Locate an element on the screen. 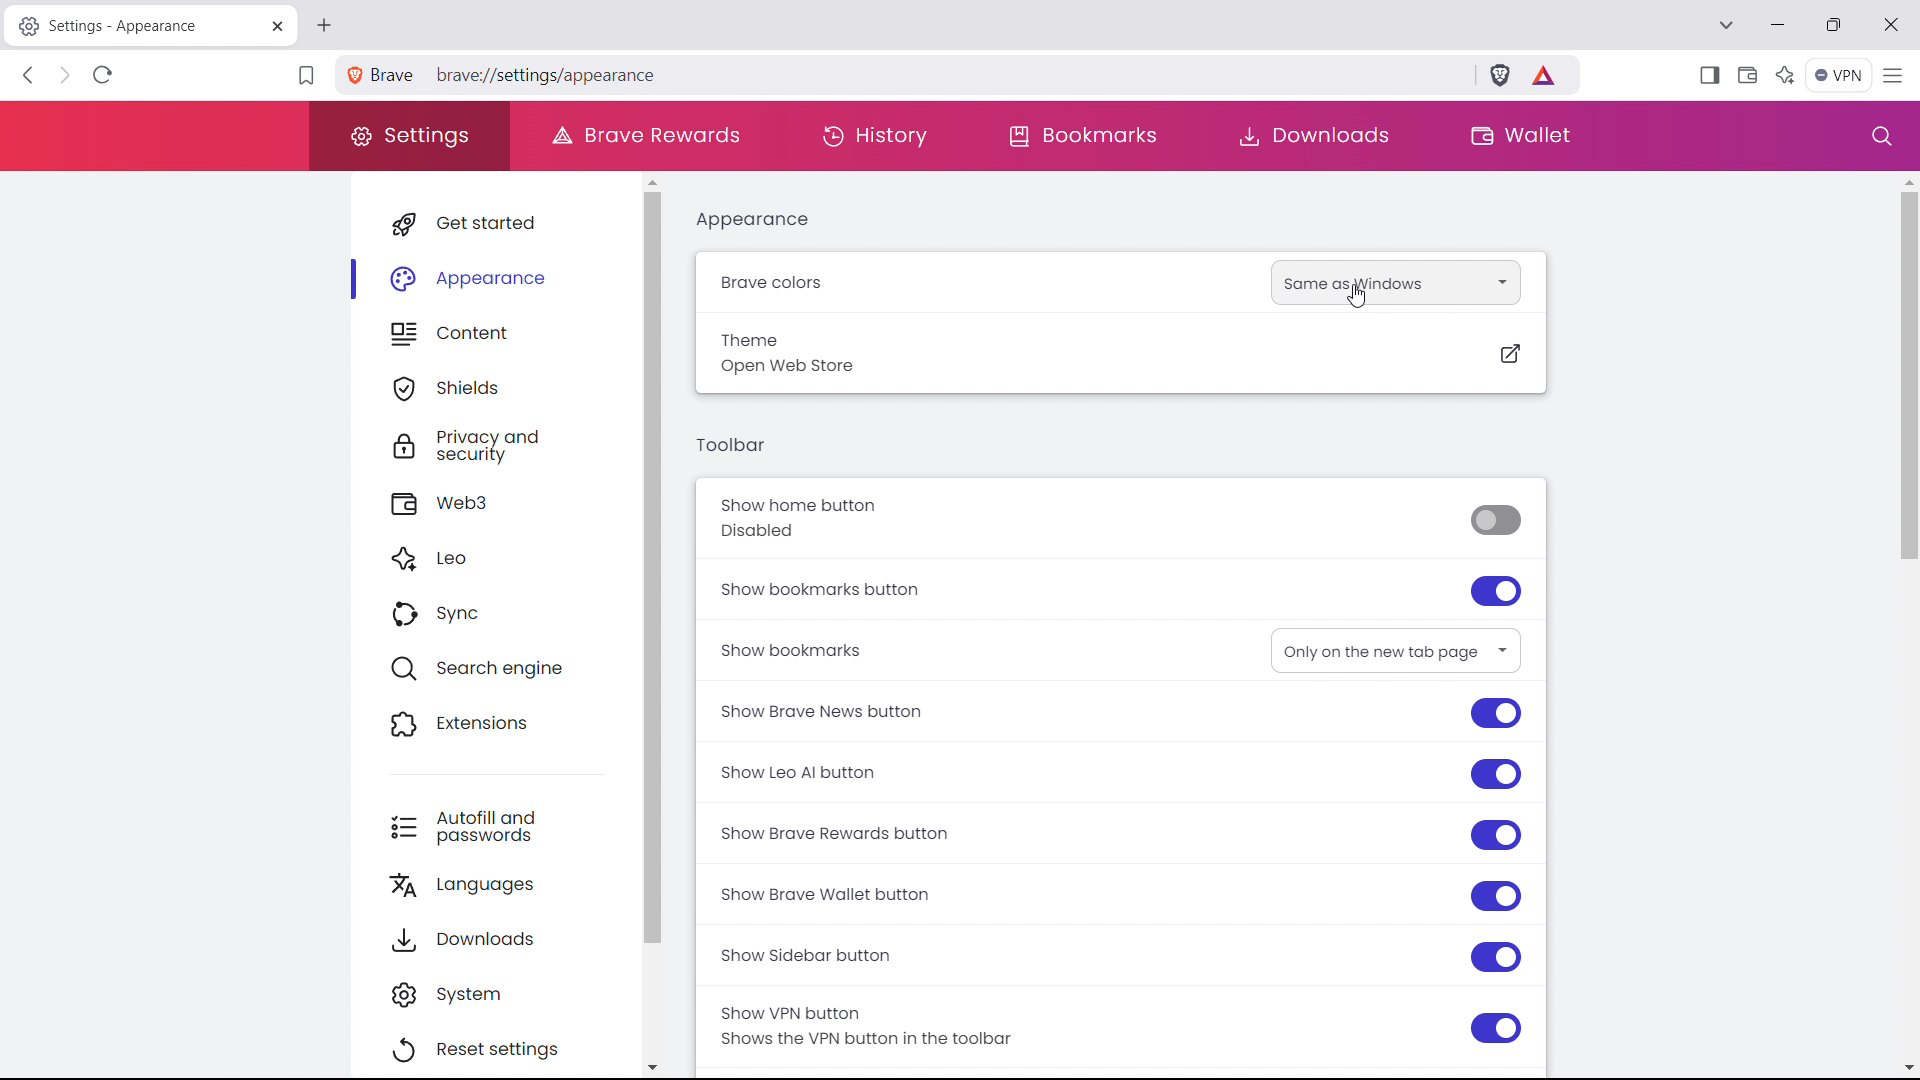 This screenshot has width=1920, height=1080. brave://settings/appearance is located at coordinates (943, 75).